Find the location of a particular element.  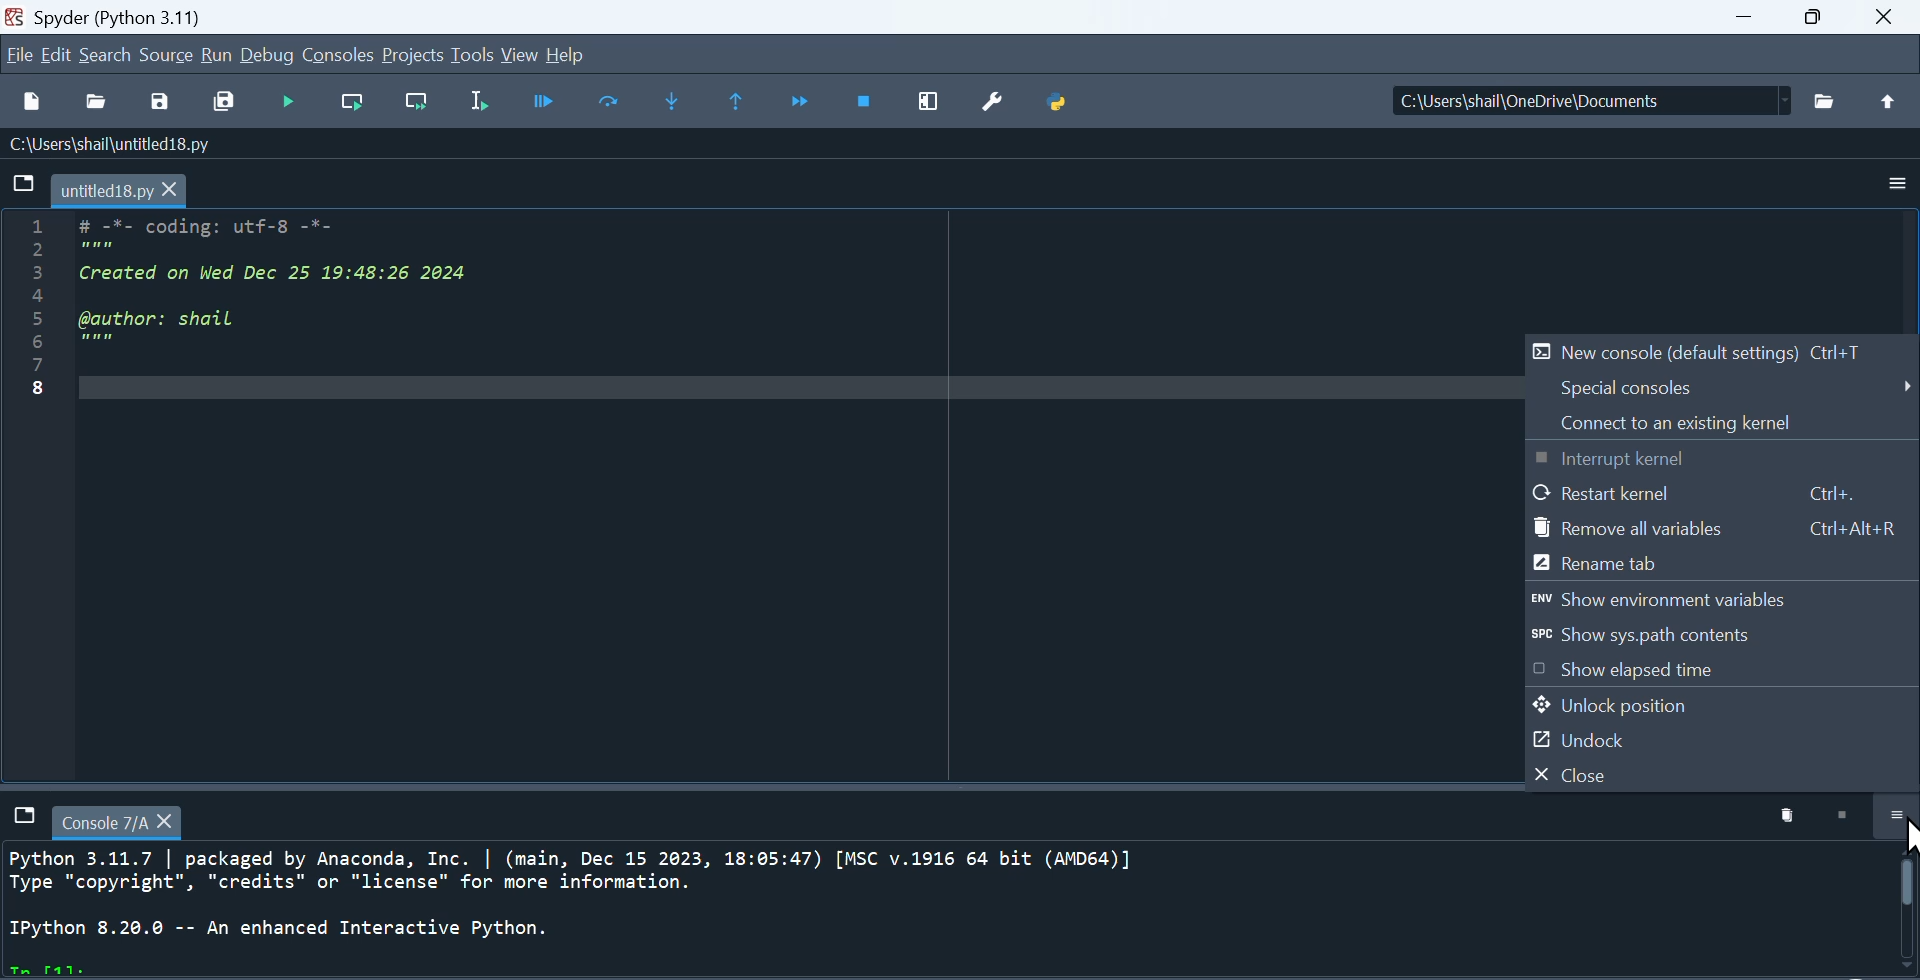

show sys.path contents is located at coordinates (1723, 637).